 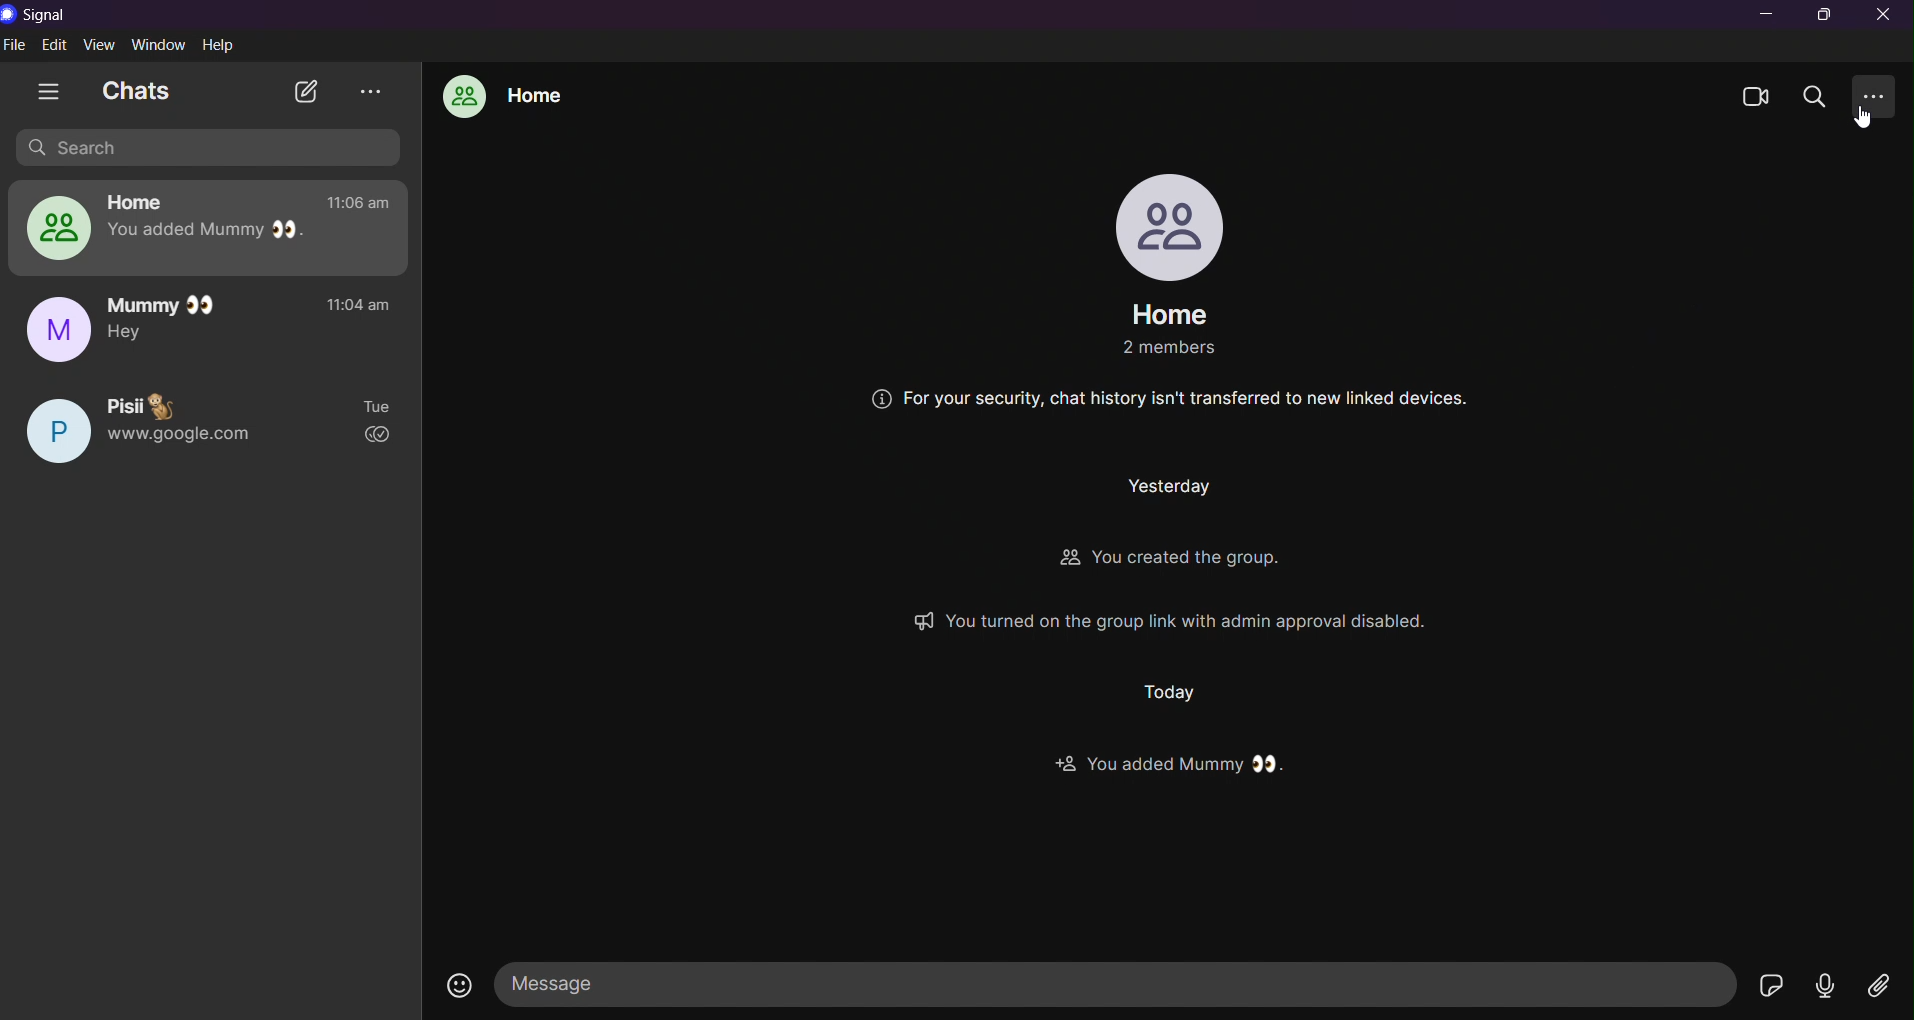 What do you see at coordinates (1178, 691) in the screenshot?
I see `Today` at bounding box center [1178, 691].